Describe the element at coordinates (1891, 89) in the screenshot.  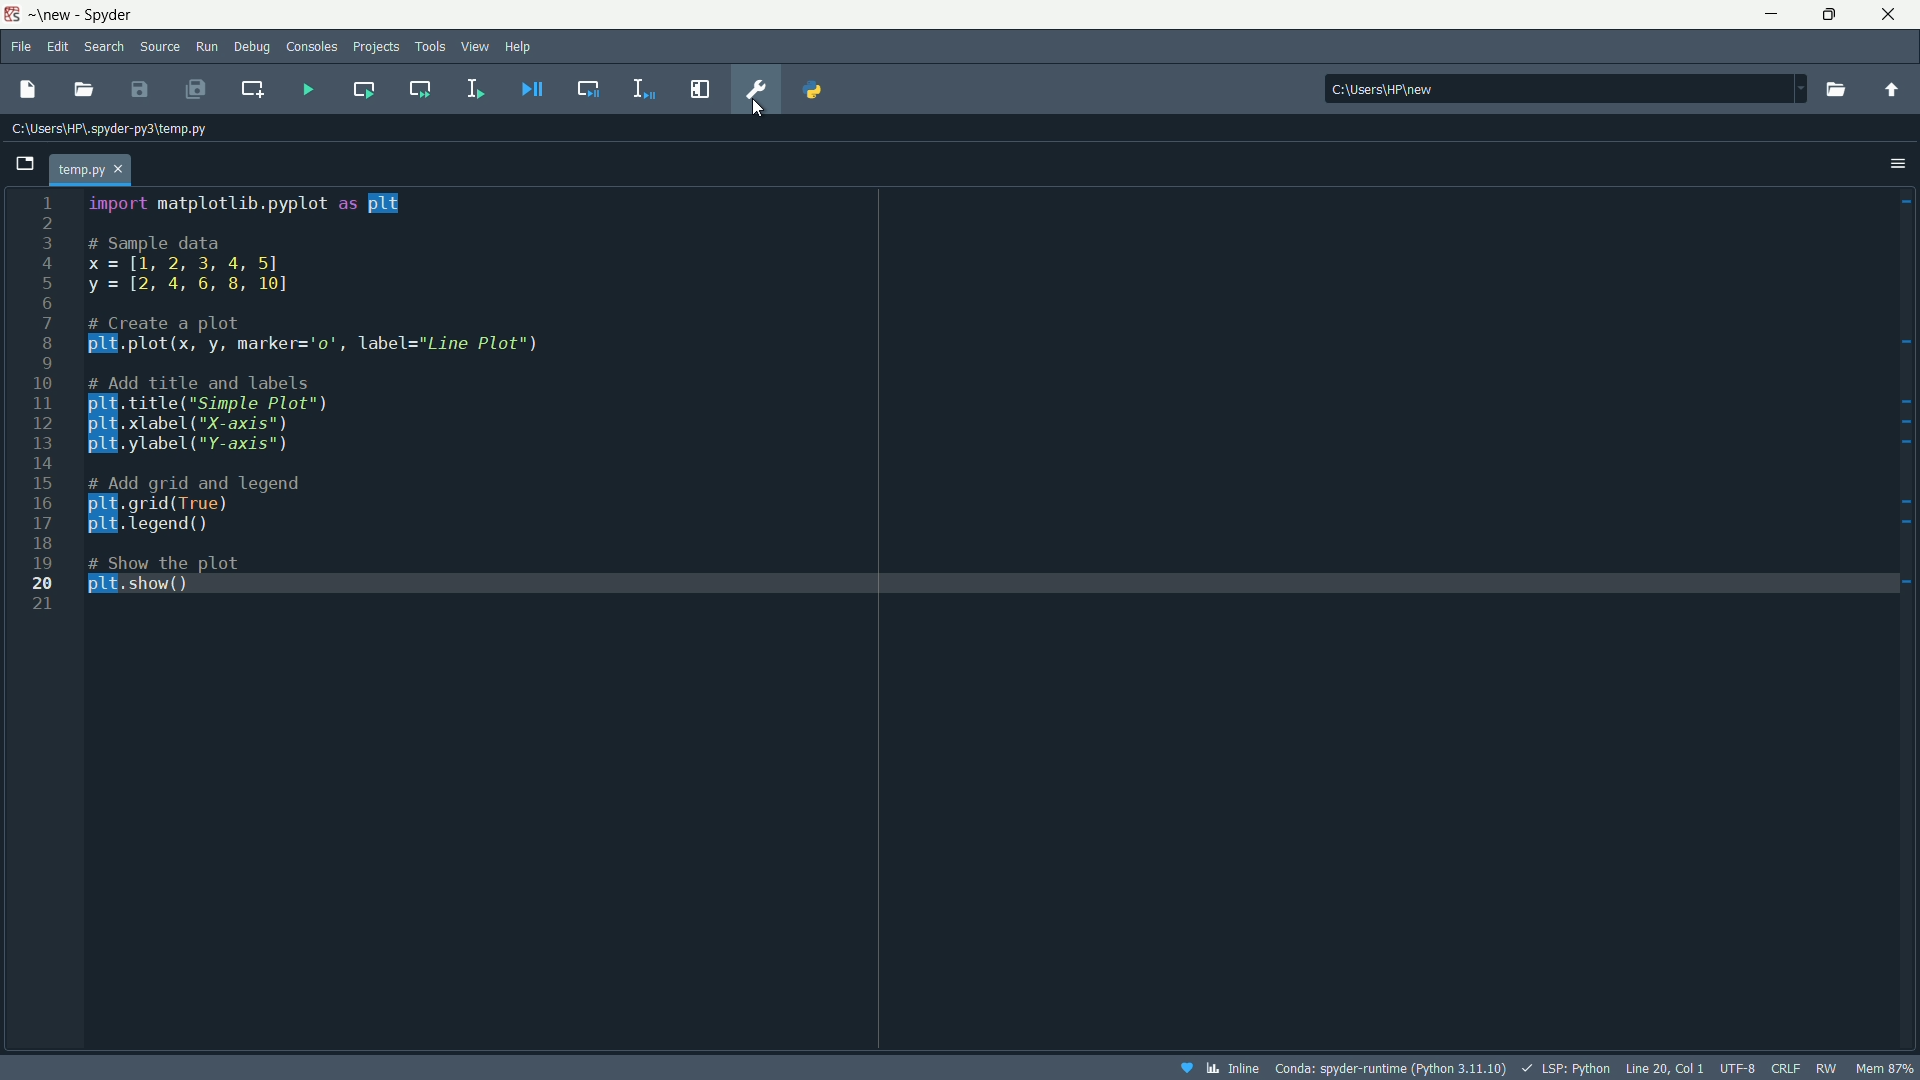
I see `parent directory` at that location.